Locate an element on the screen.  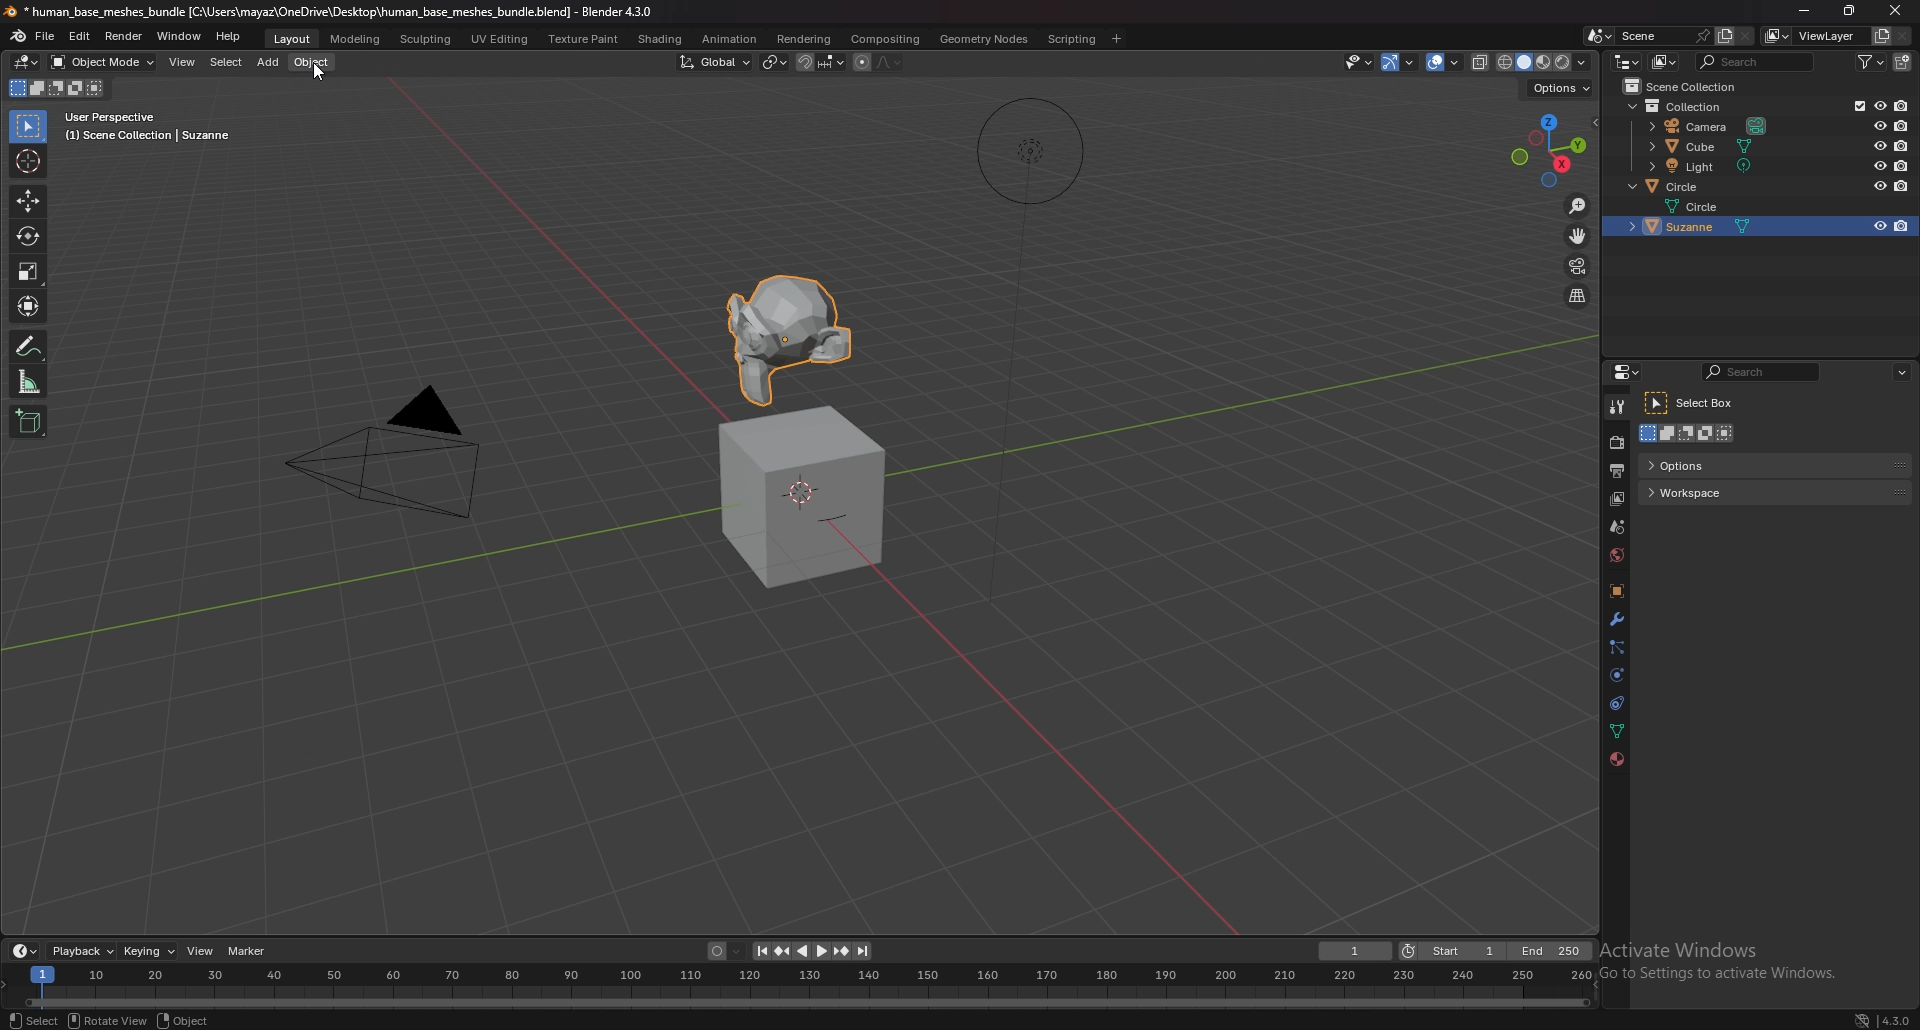
scene is located at coordinates (1646, 35).